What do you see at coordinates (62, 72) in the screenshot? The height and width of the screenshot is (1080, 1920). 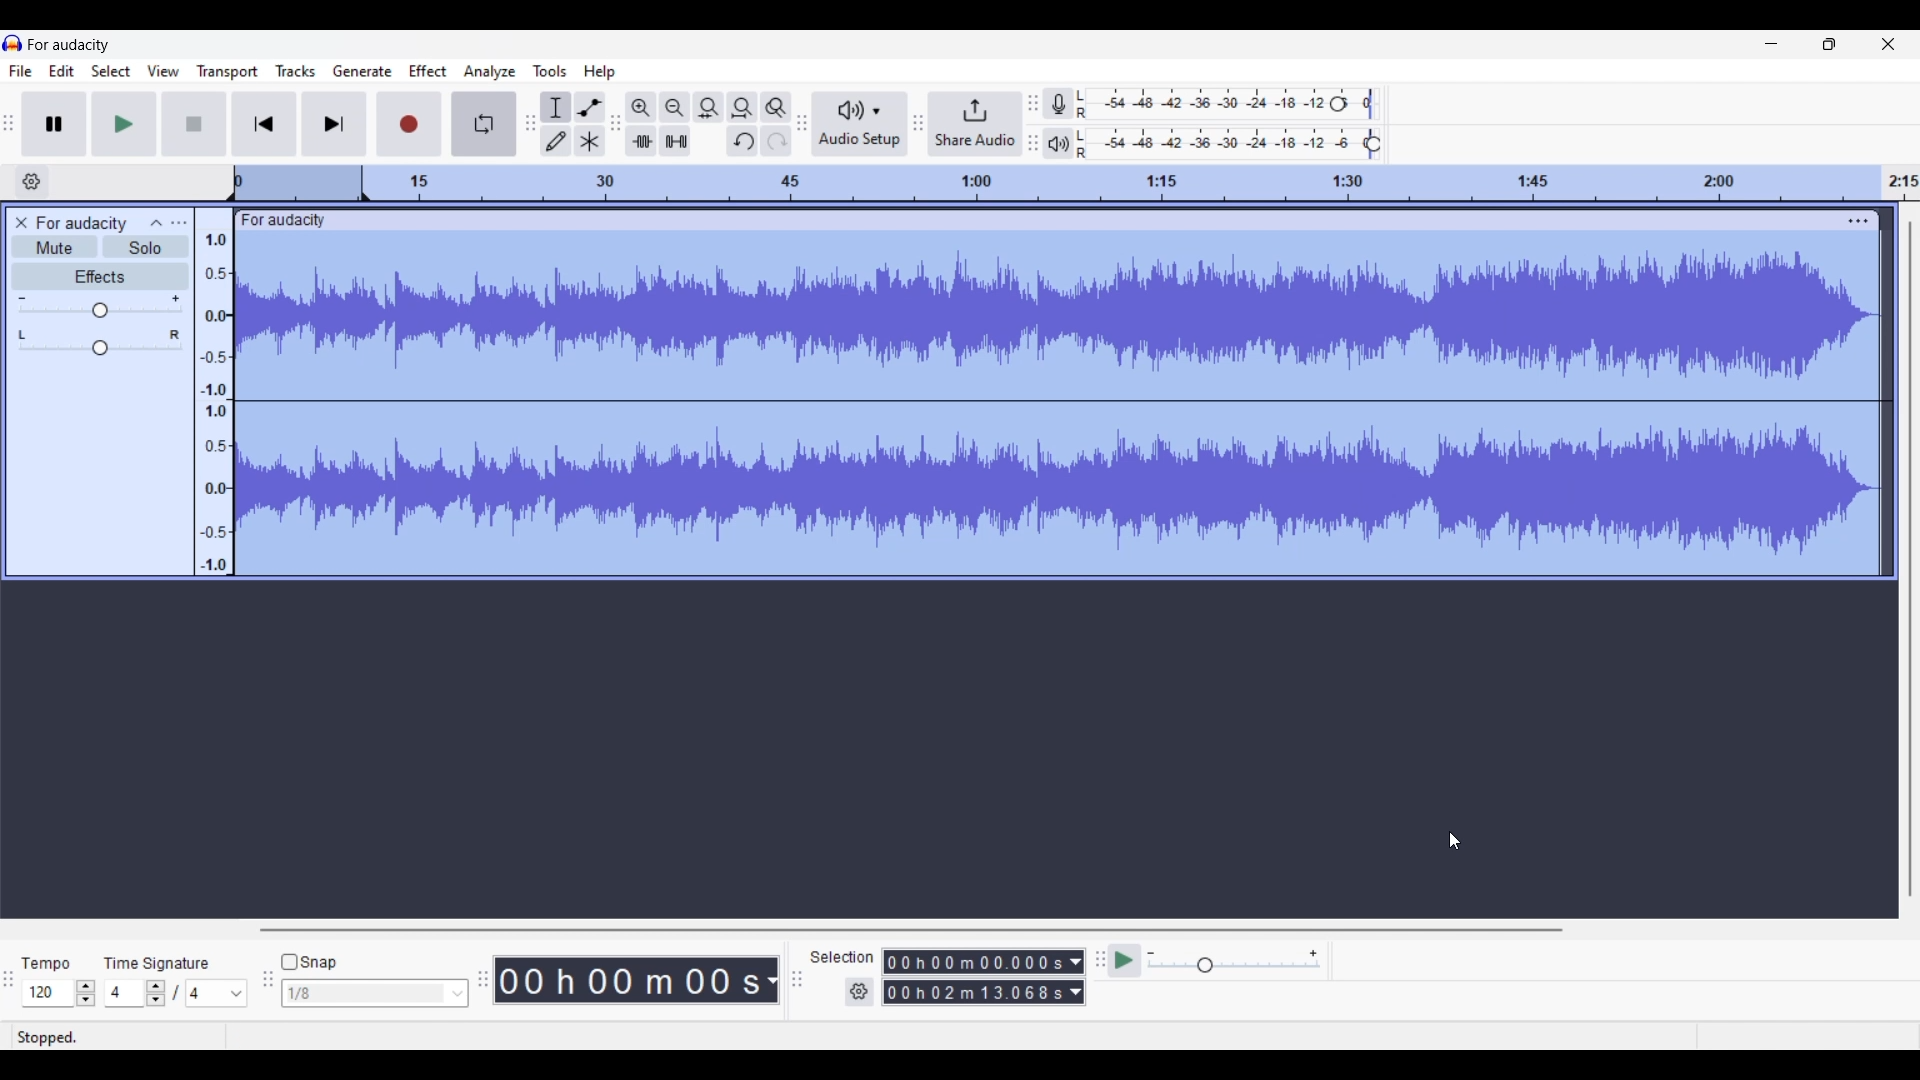 I see `Edit menu` at bounding box center [62, 72].